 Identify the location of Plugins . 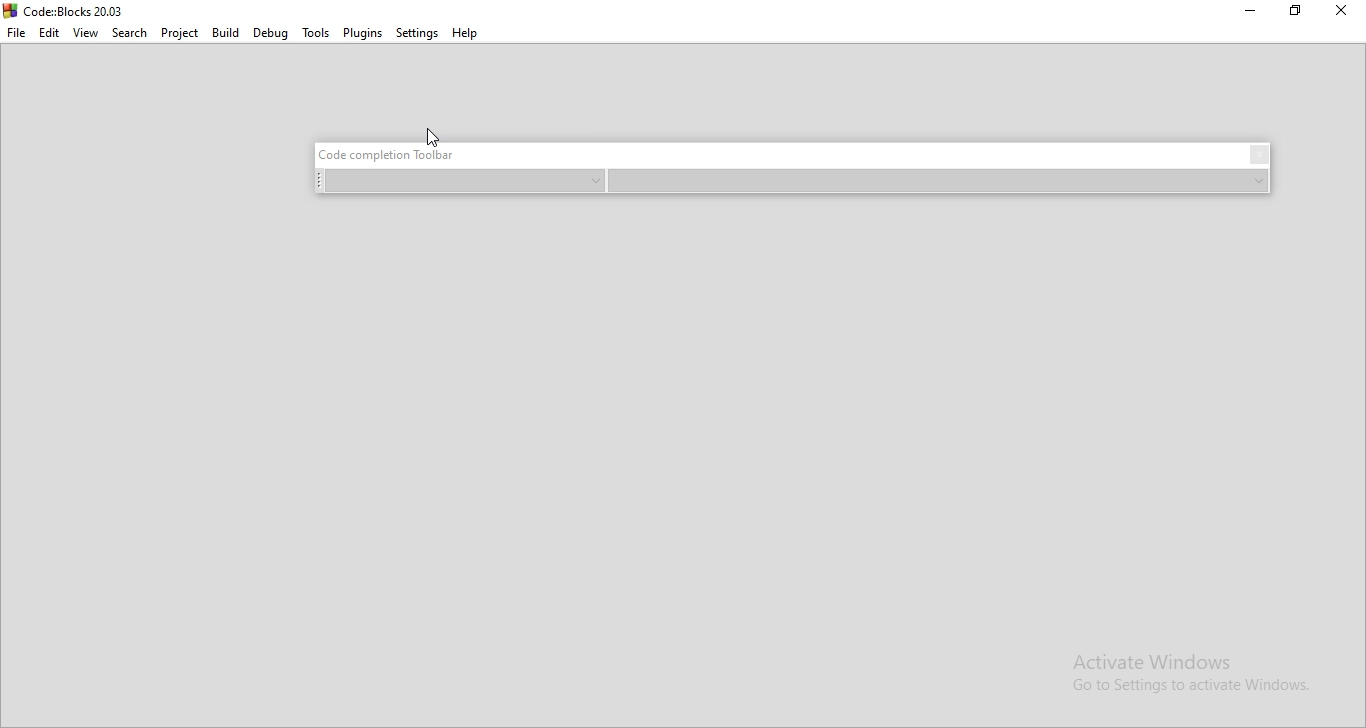
(362, 32).